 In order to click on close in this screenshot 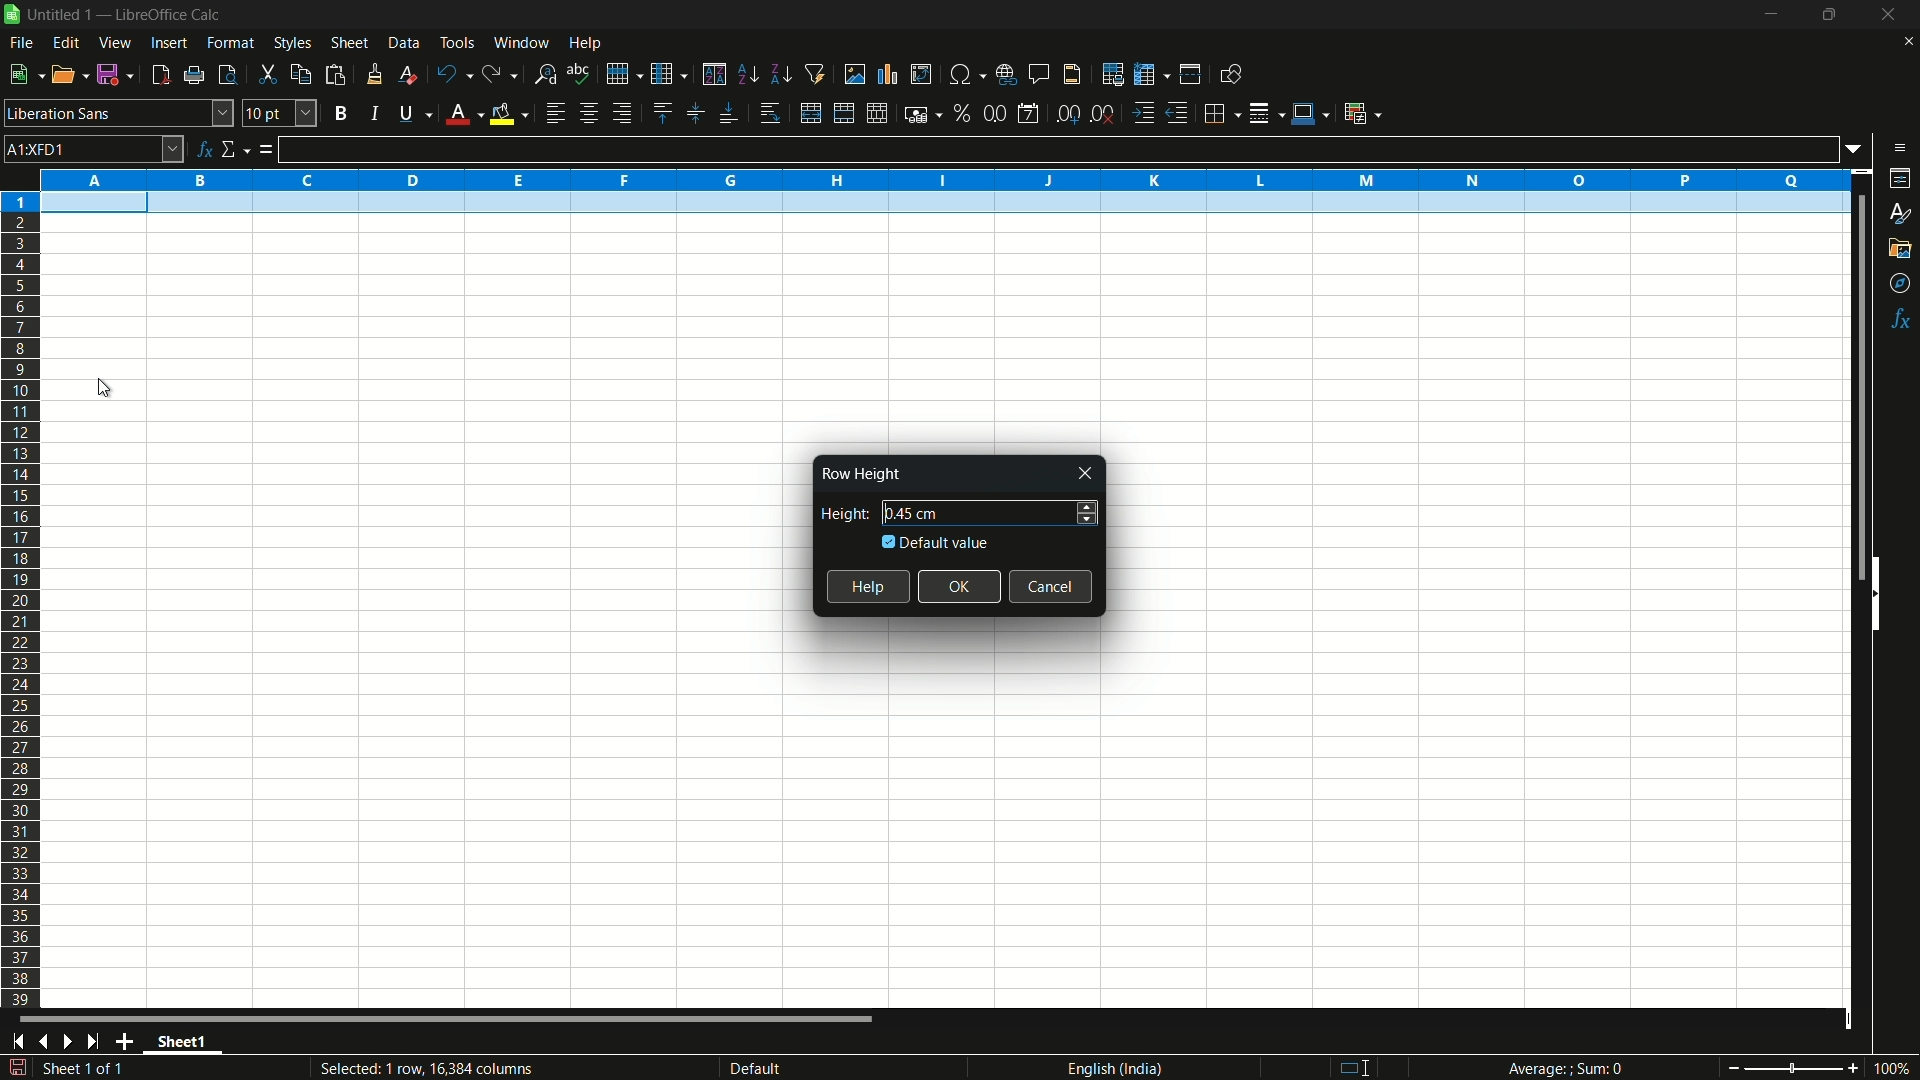, I will do `click(1087, 474)`.